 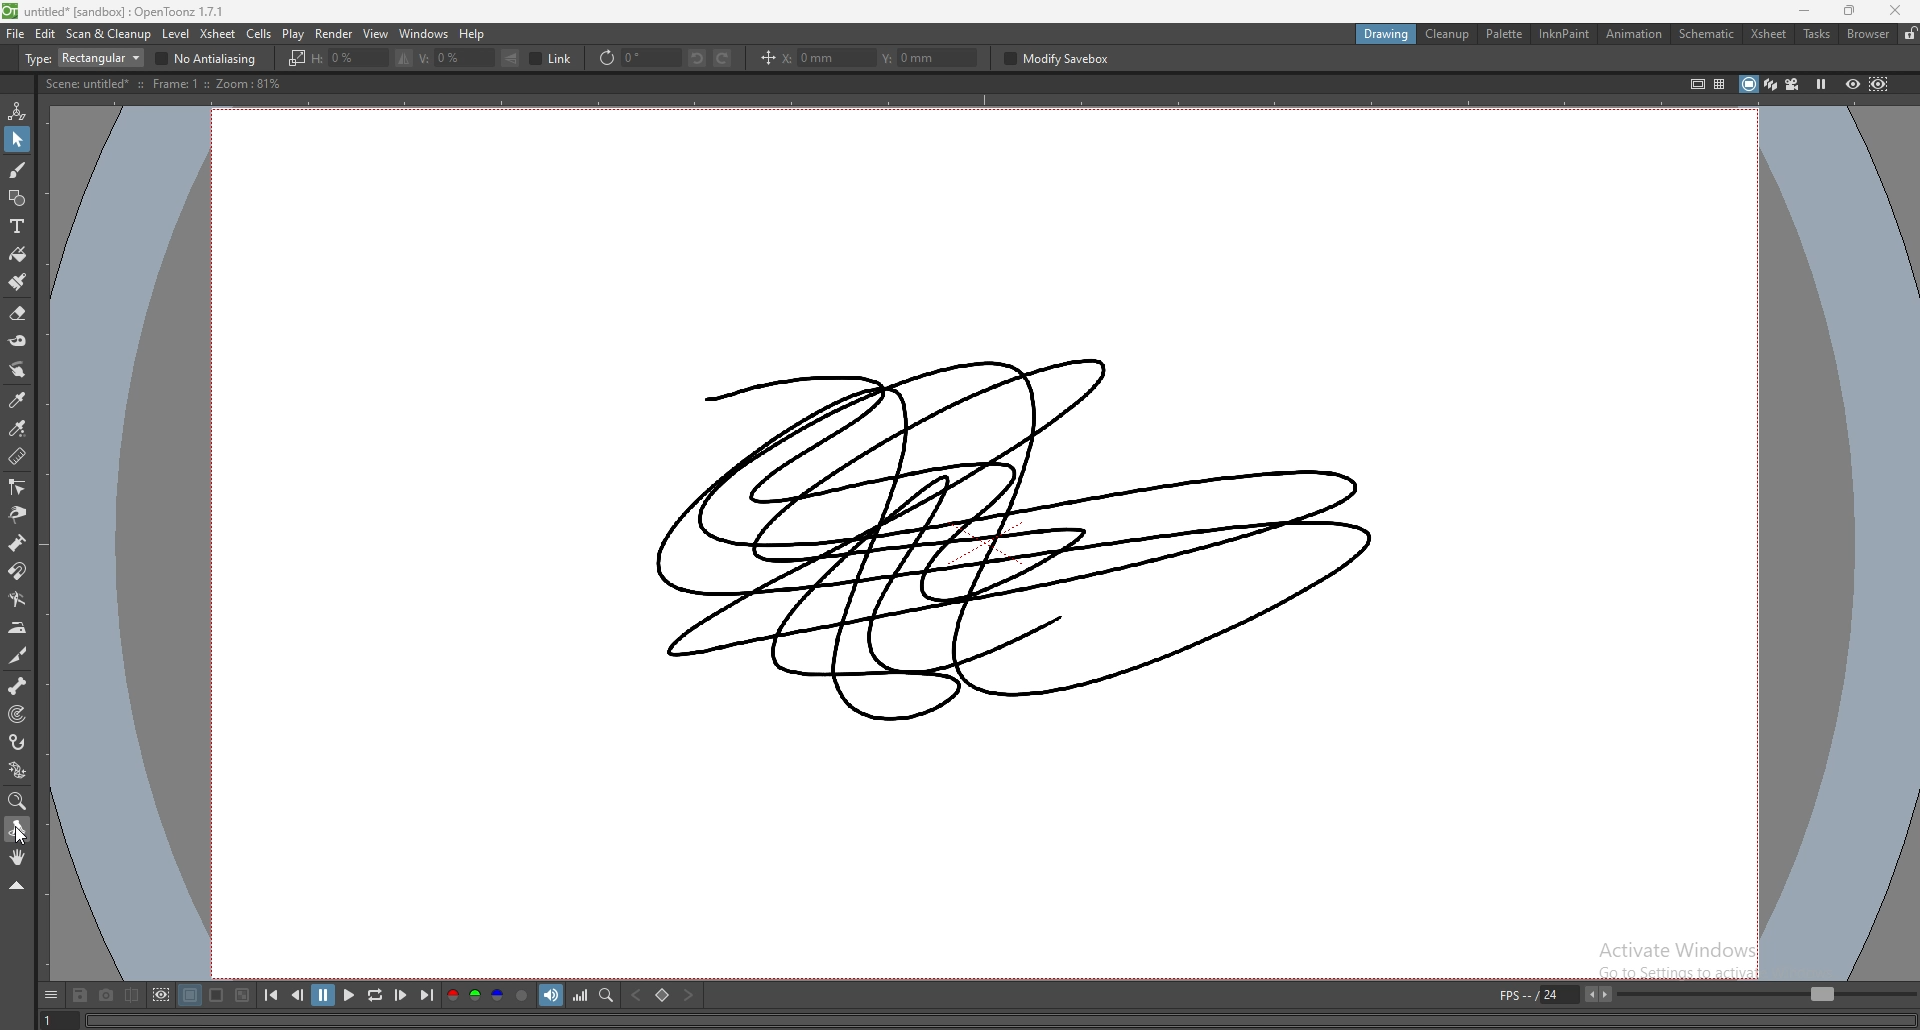 I want to click on red channel, so click(x=452, y=996).